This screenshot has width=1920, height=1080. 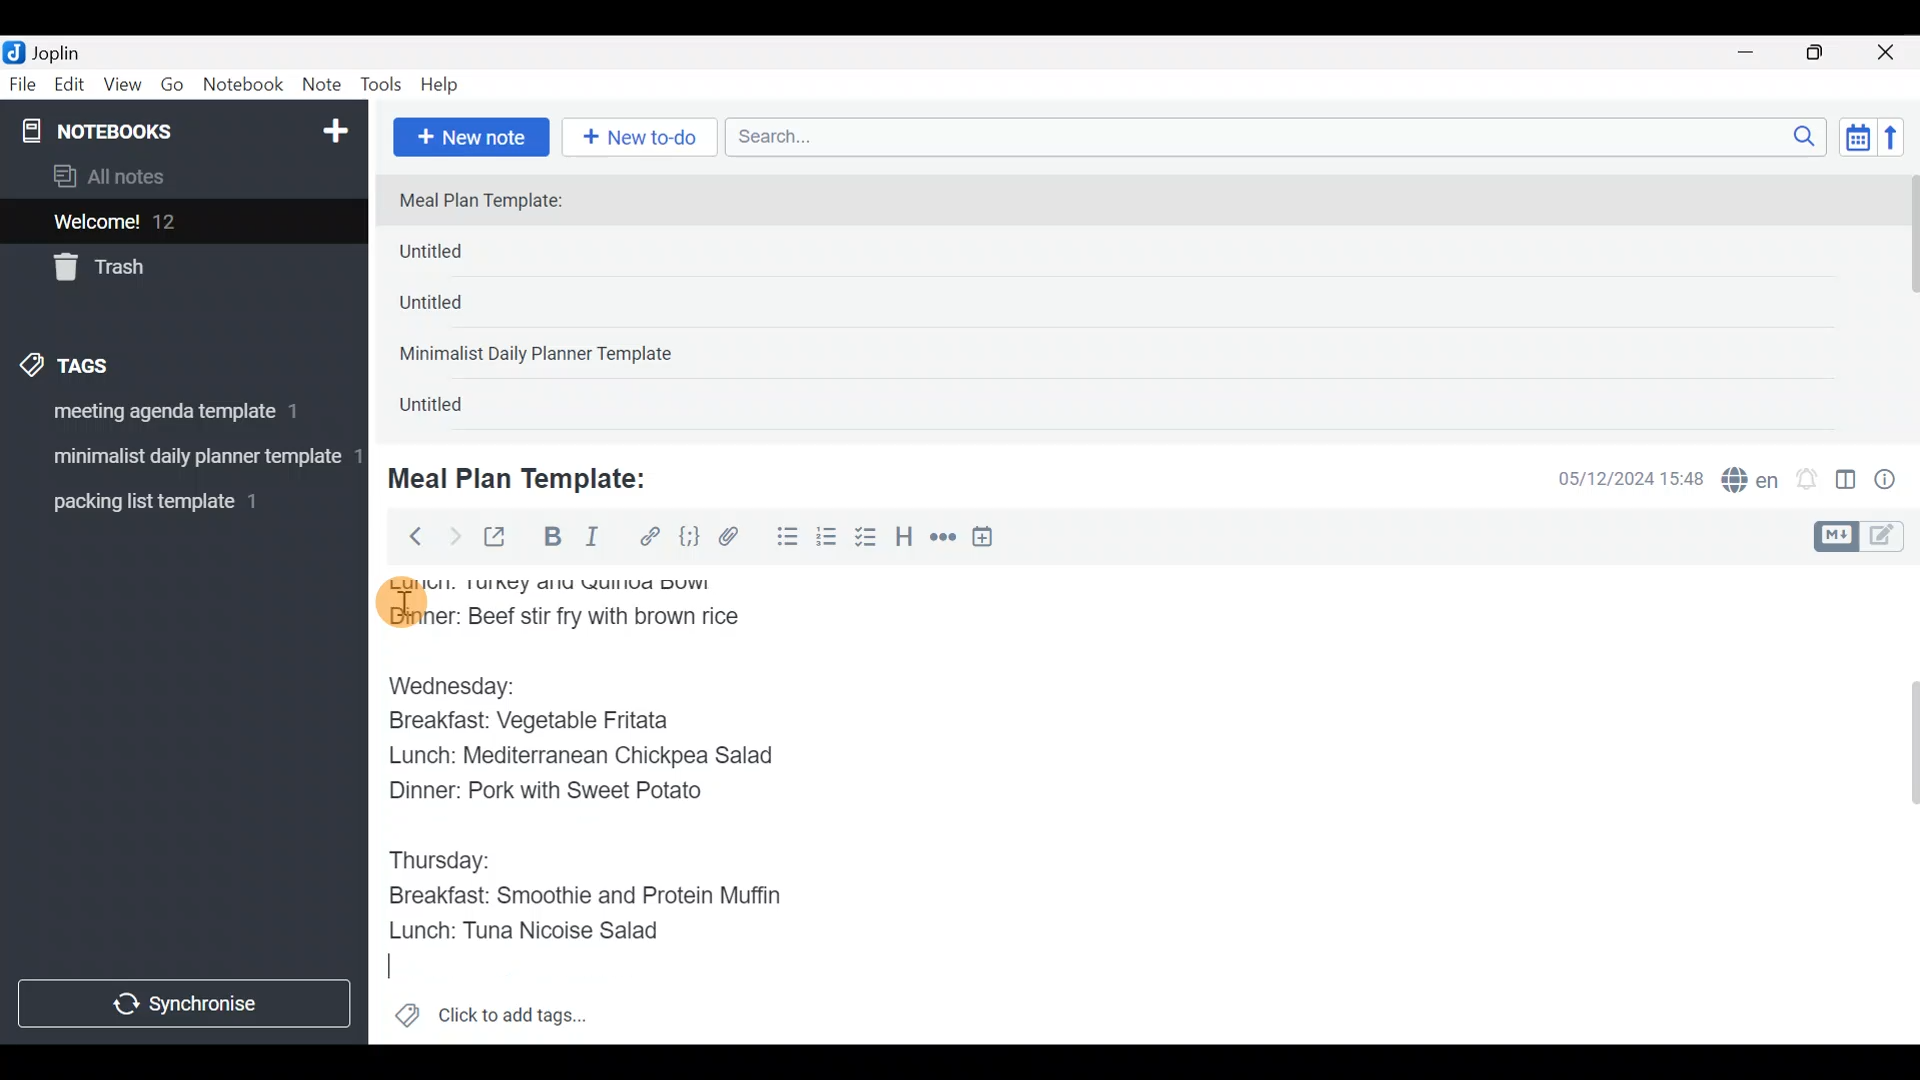 What do you see at coordinates (141, 130) in the screenshot?
I see `Notebooks` at bounding box center [141, 130].